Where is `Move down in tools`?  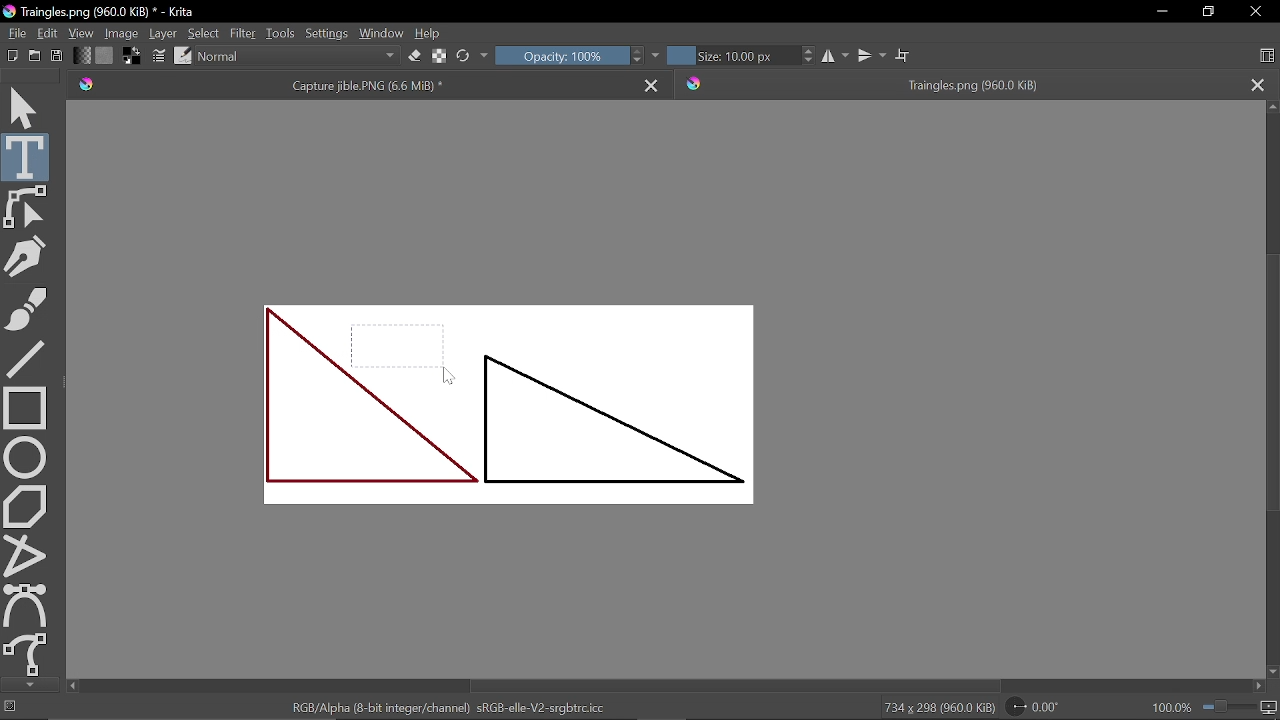
Move down in tools is located at coordinates (27, 685).